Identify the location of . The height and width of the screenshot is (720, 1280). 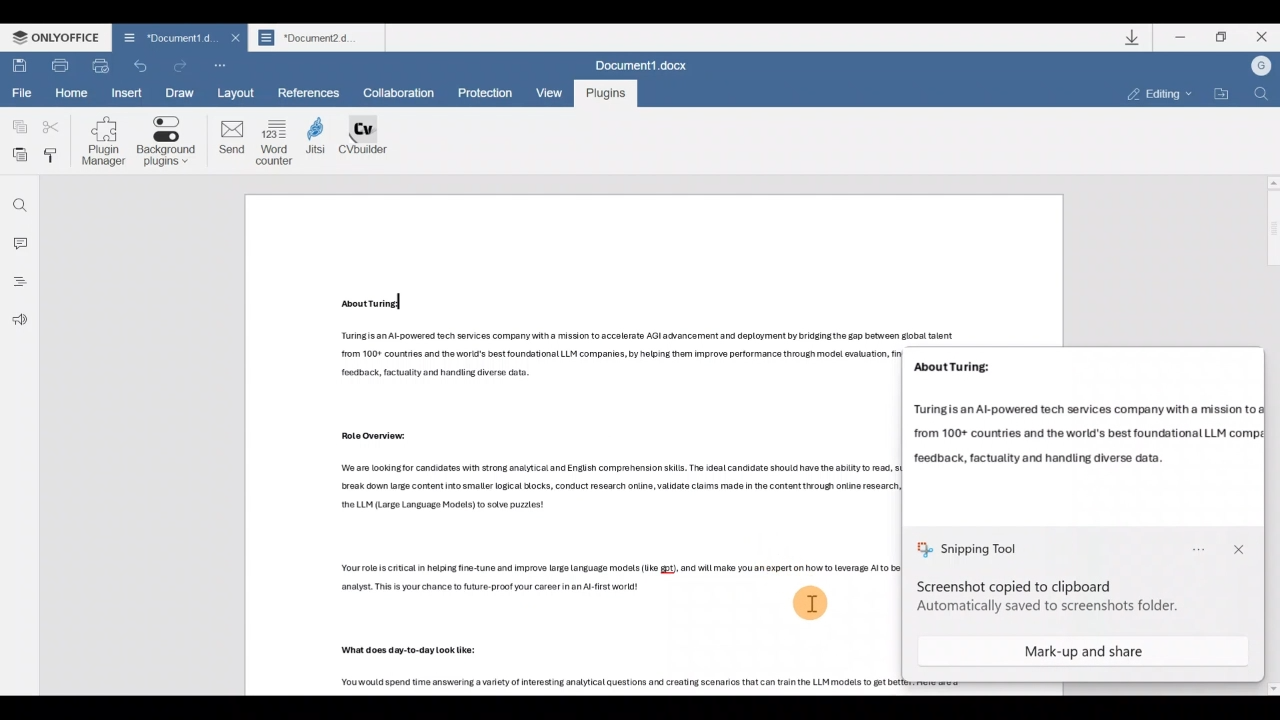
(613, 579).